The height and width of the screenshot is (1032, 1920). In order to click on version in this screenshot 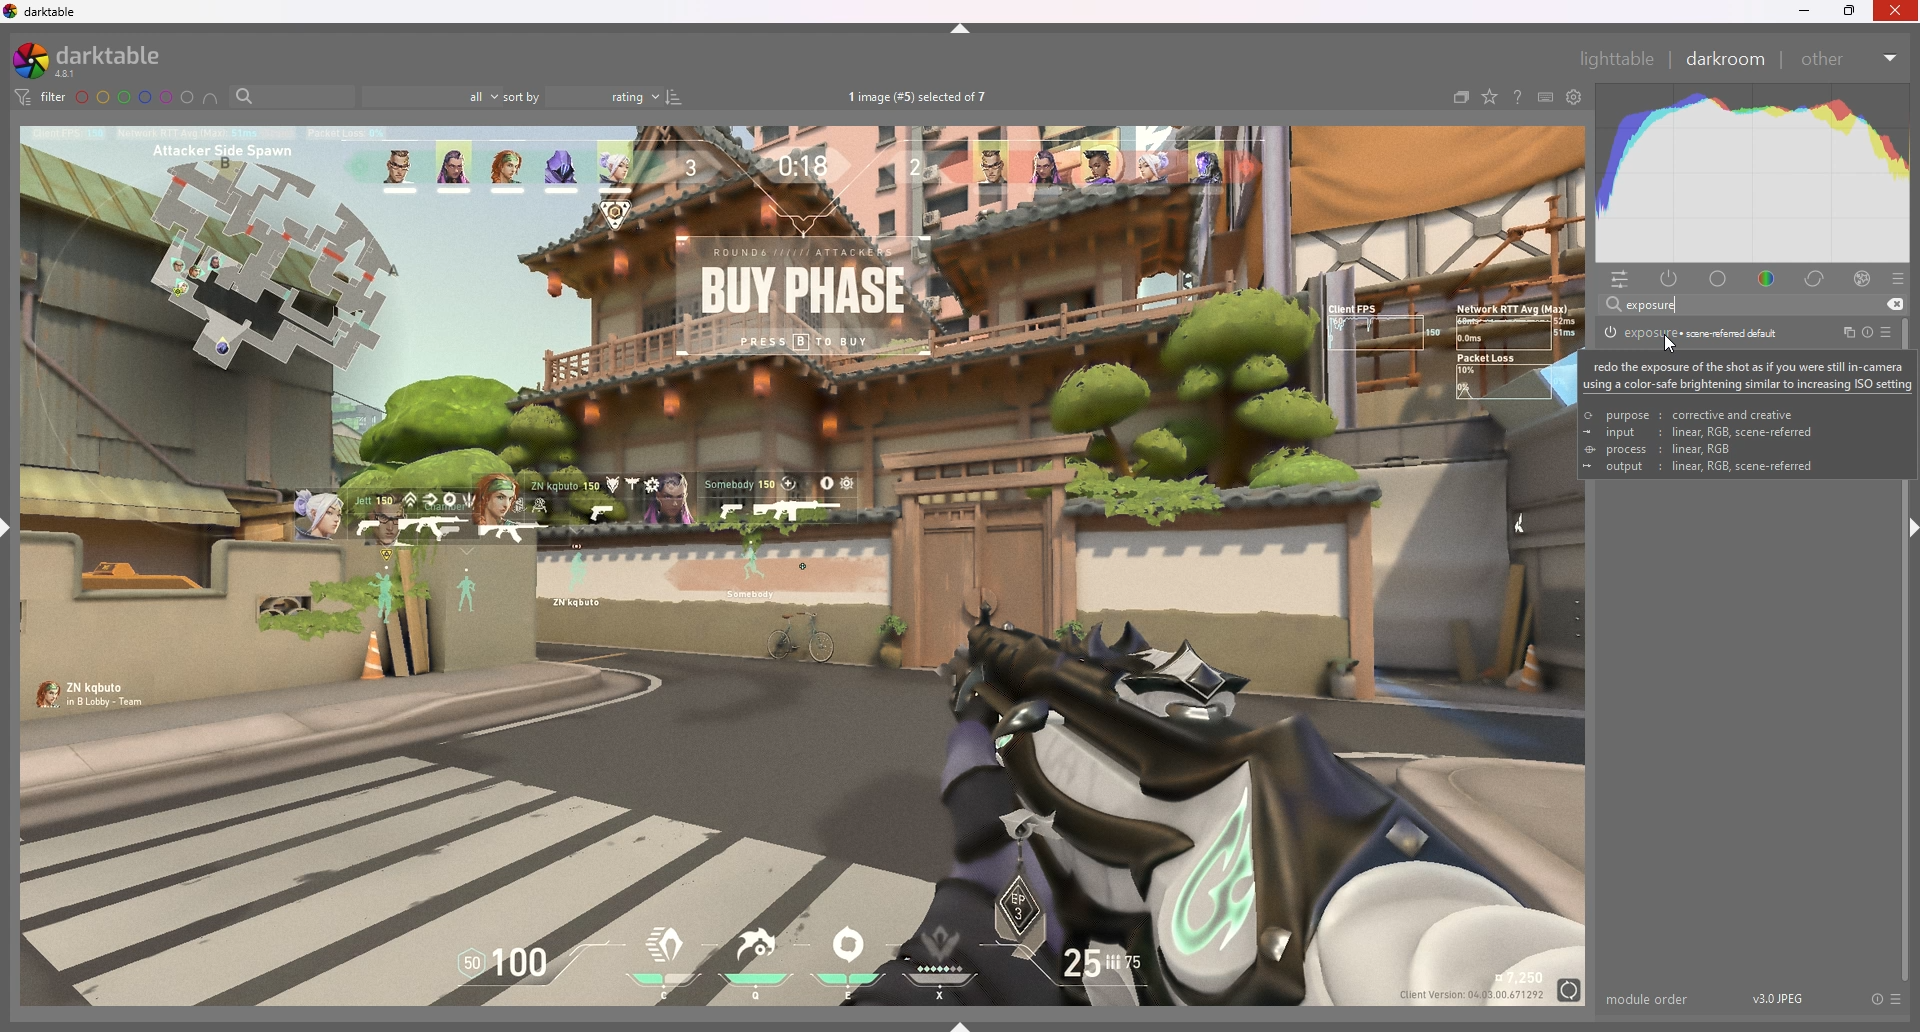, I will do `click(1779, 997)`.